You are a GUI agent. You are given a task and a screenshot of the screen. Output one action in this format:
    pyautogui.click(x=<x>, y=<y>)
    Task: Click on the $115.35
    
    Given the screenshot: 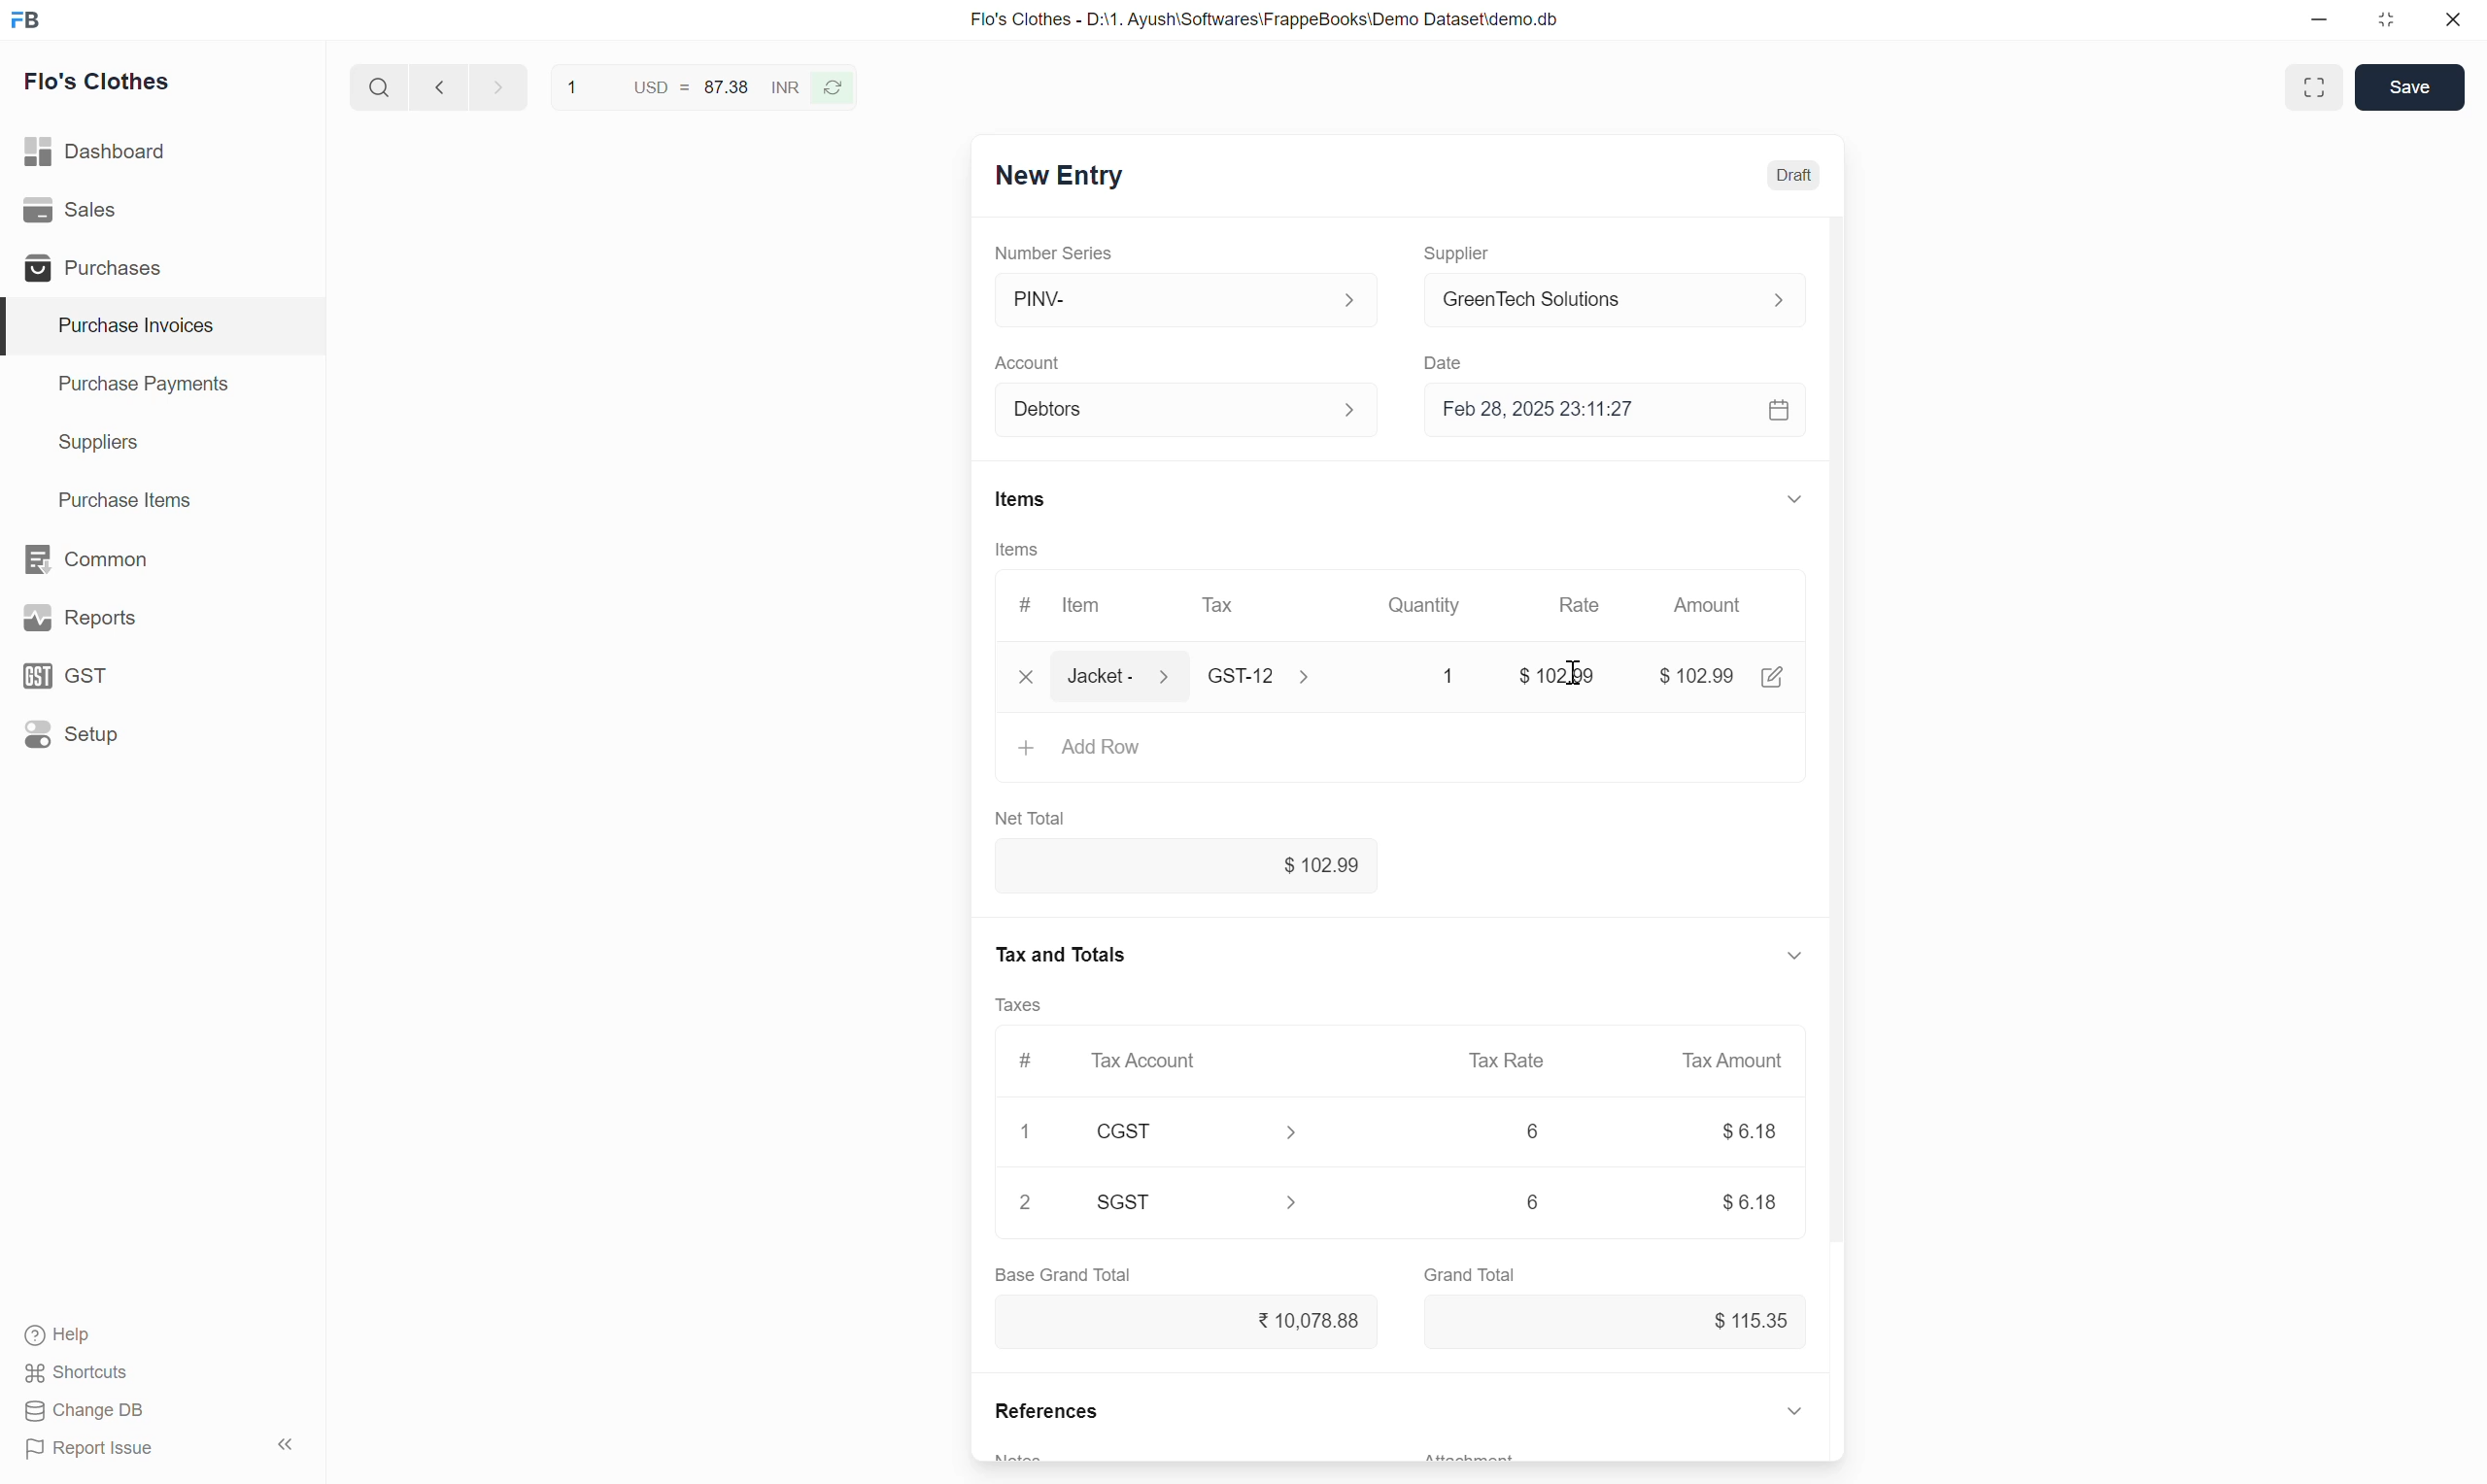 What is the action you would take?
    pyautogui.click(x=1618, y=1322)
    